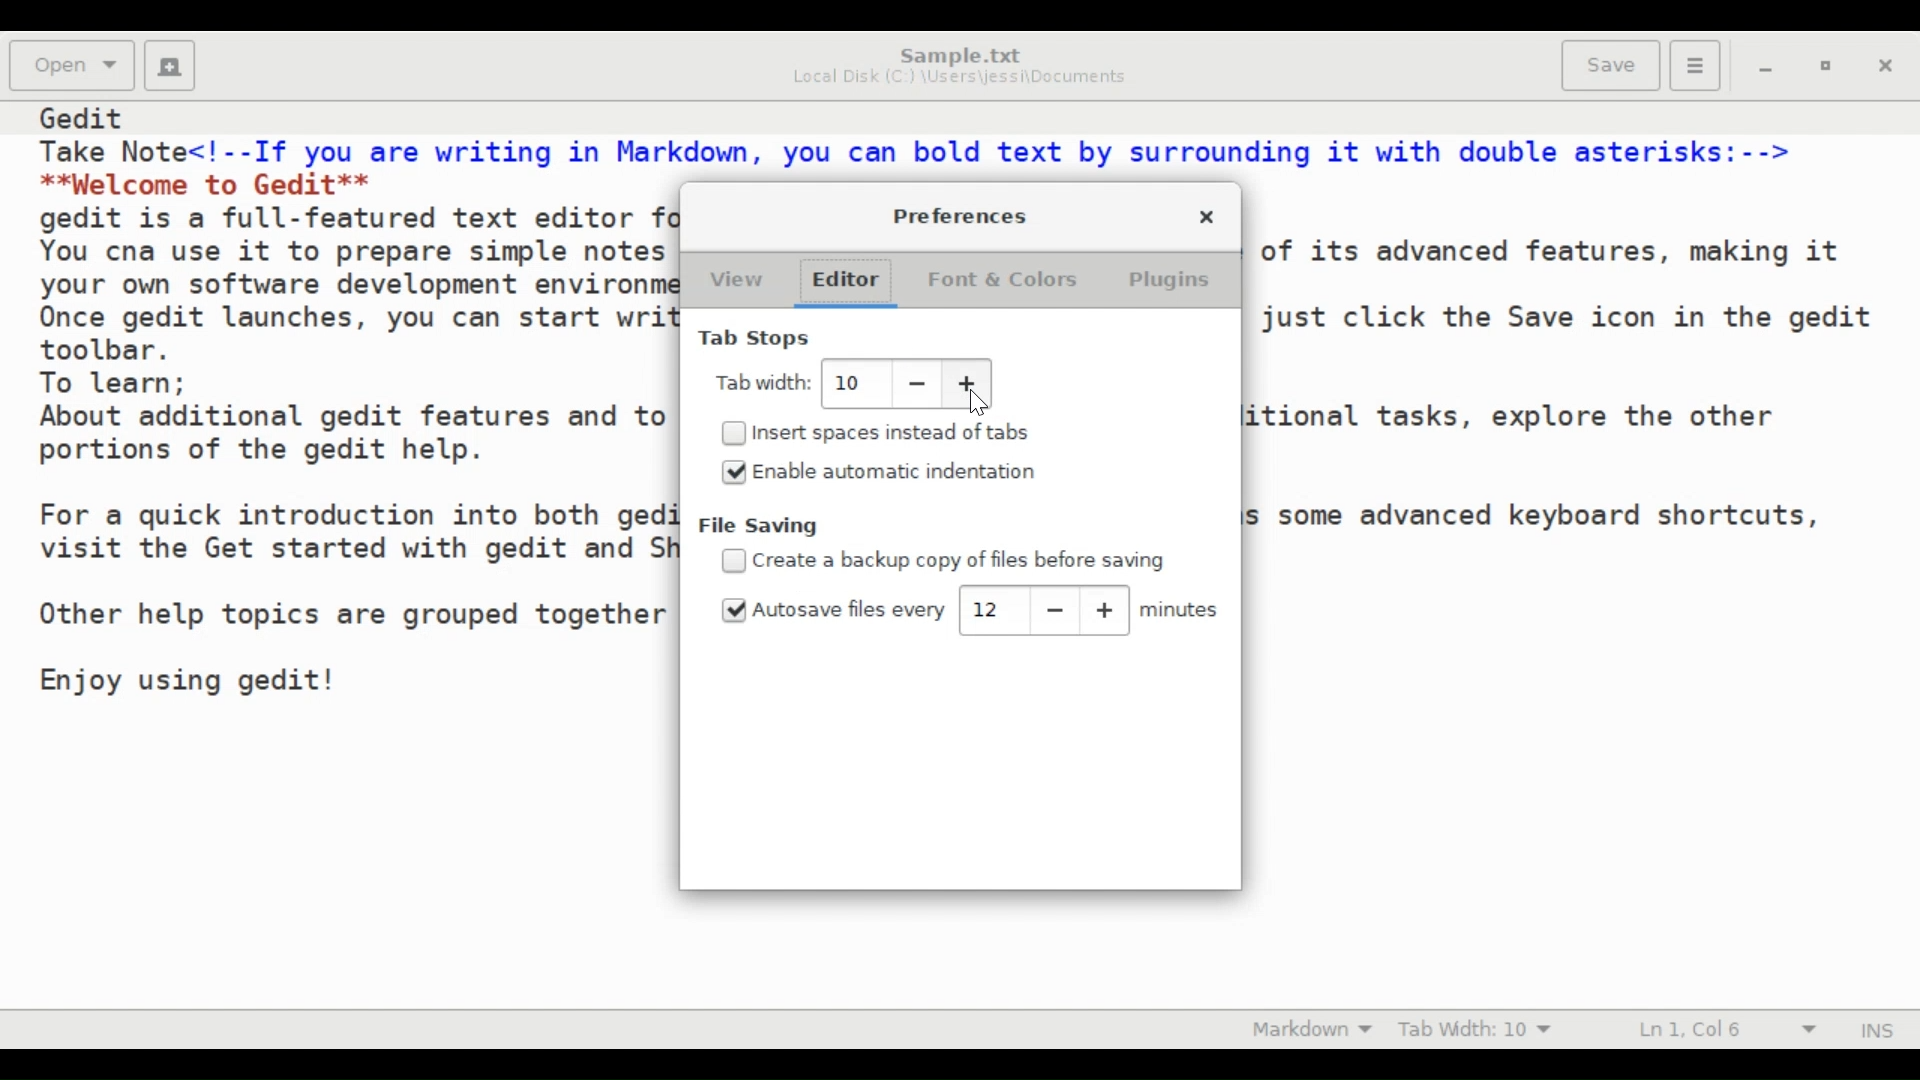 The height and width of the screenshot is (1080, 1920). I want to click on Highlight Mode: Markdown, so click(1319, 1028).